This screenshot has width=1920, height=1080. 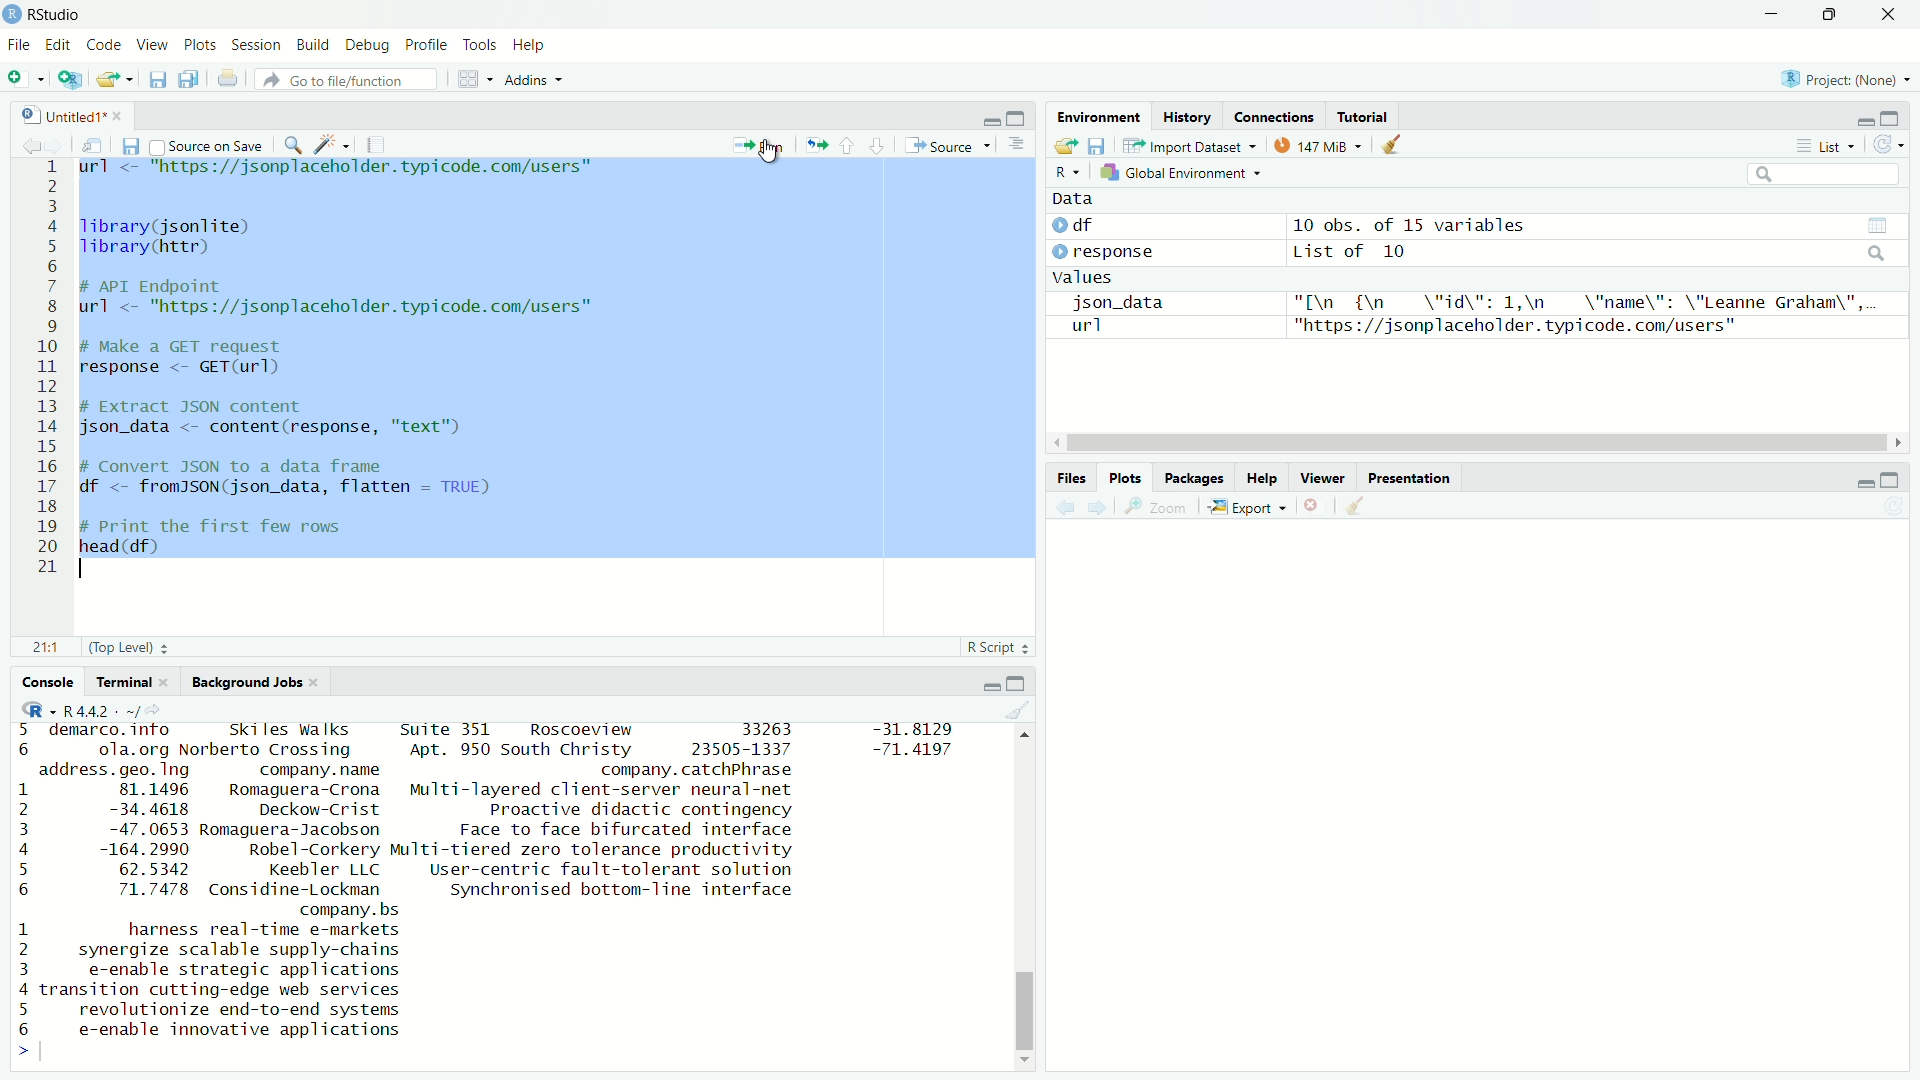 I want to click on (Top Level) , so click(x=129, y=647).